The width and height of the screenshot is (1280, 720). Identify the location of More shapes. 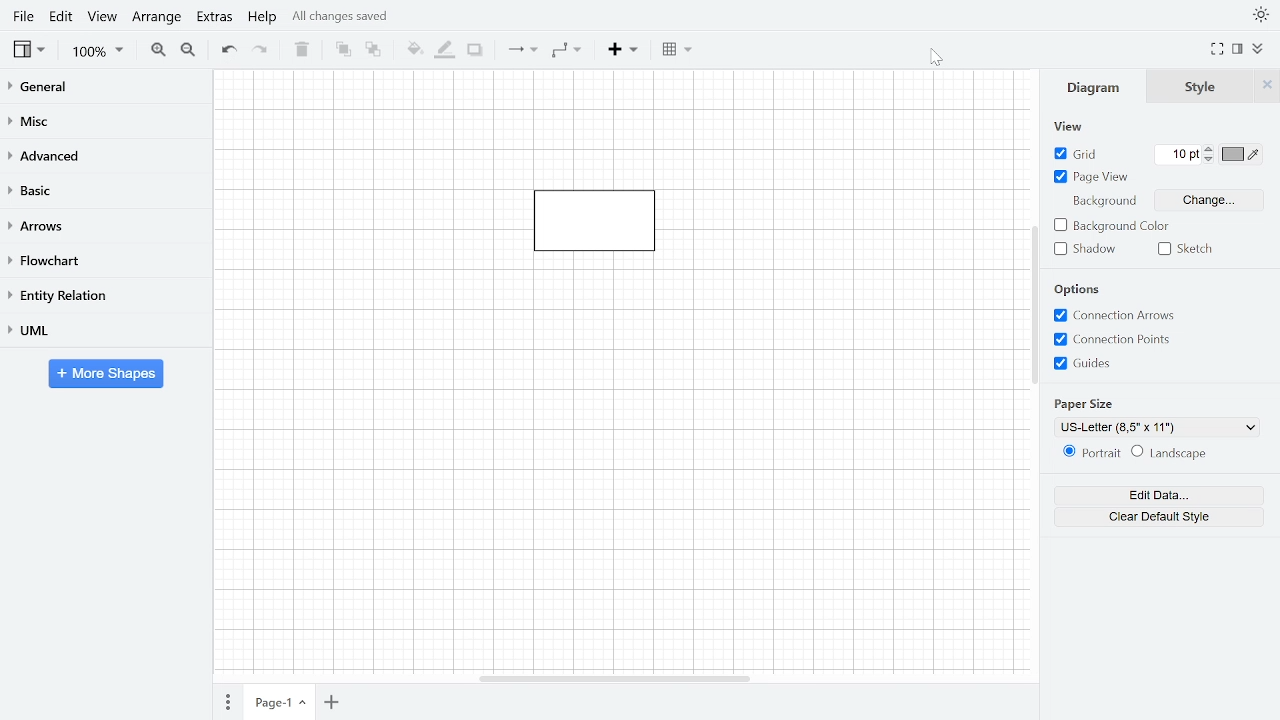
(110, 374).